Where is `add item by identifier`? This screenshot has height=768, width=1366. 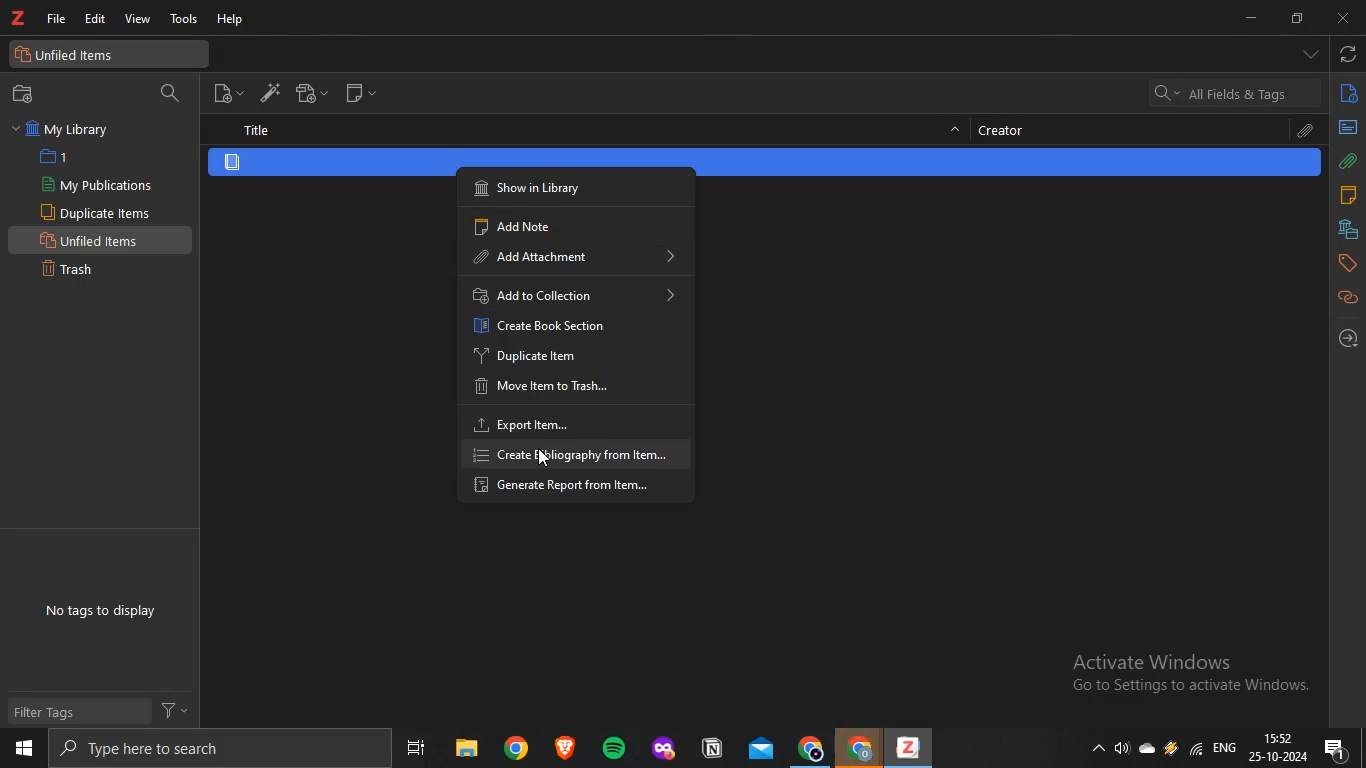 add item by identifier is located at coordinates (265, 91).